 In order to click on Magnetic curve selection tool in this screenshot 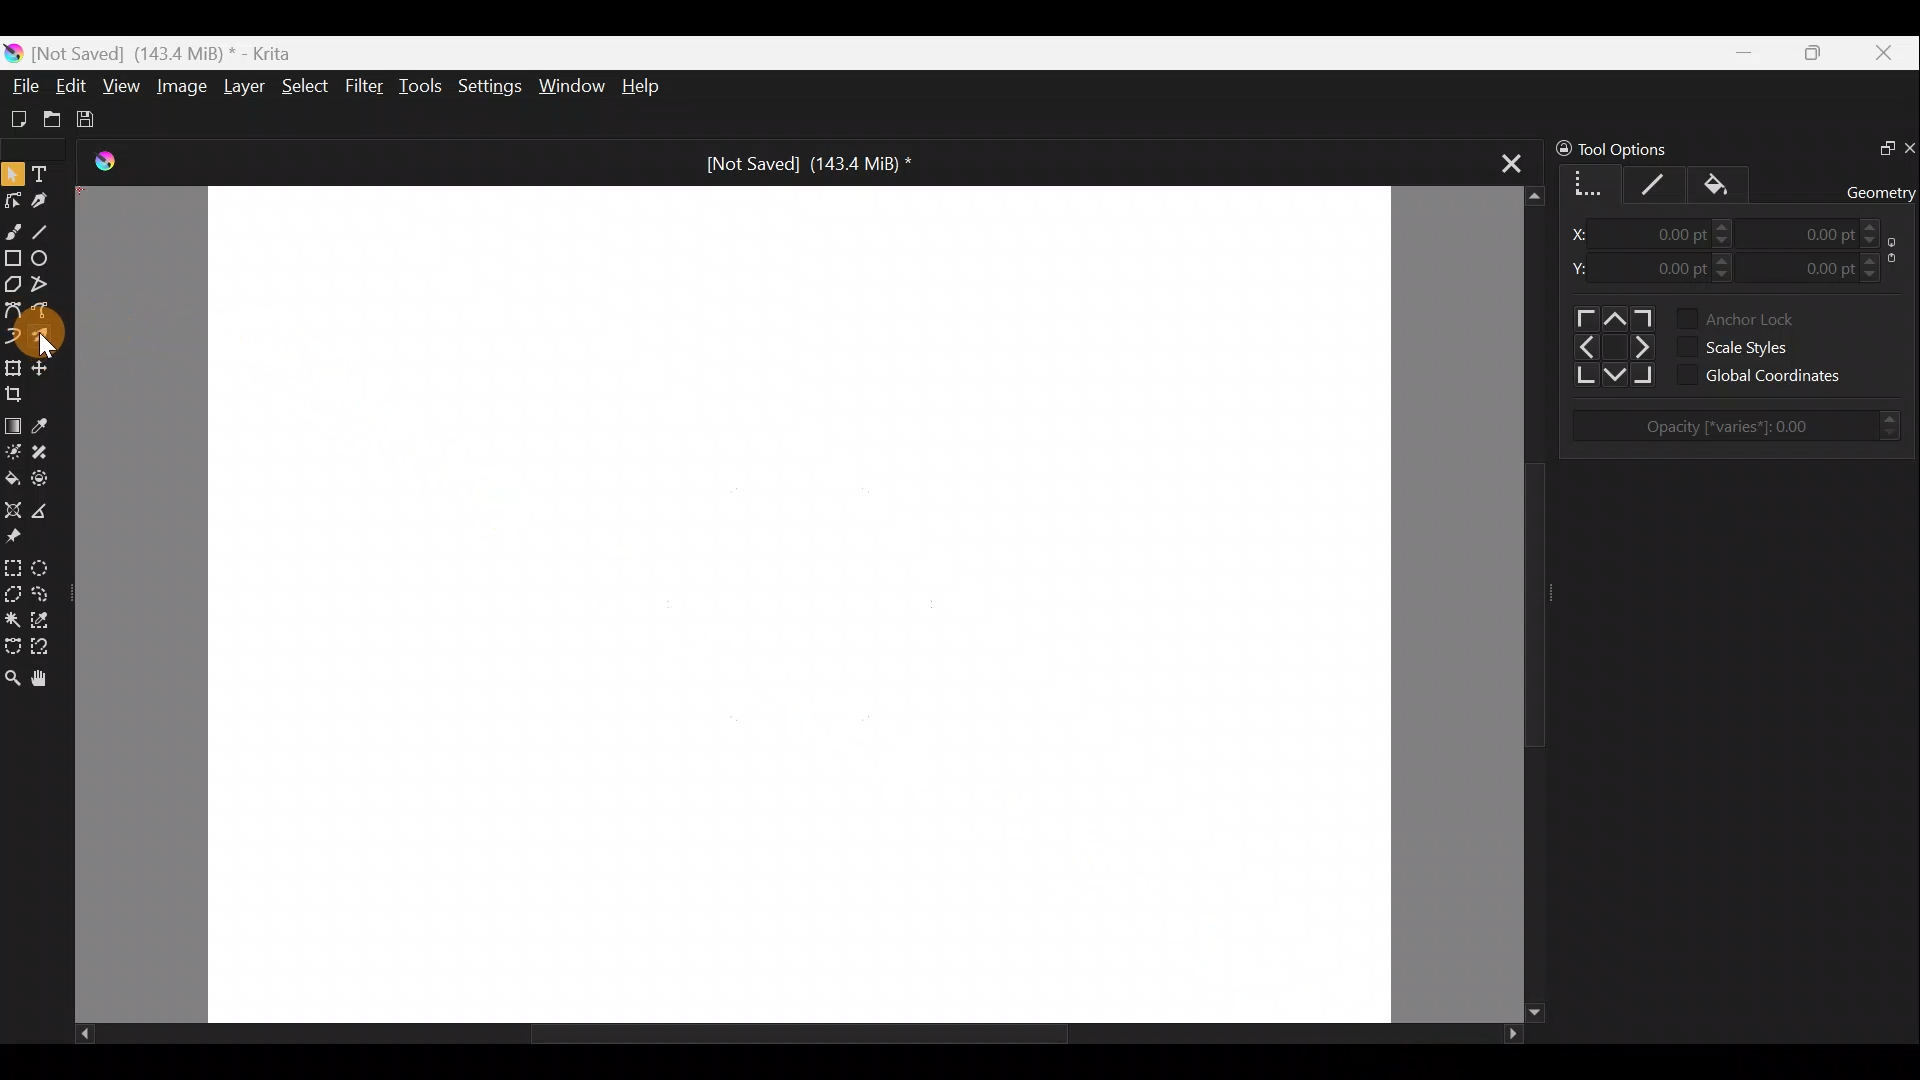, I will do `click(49, 647)`.